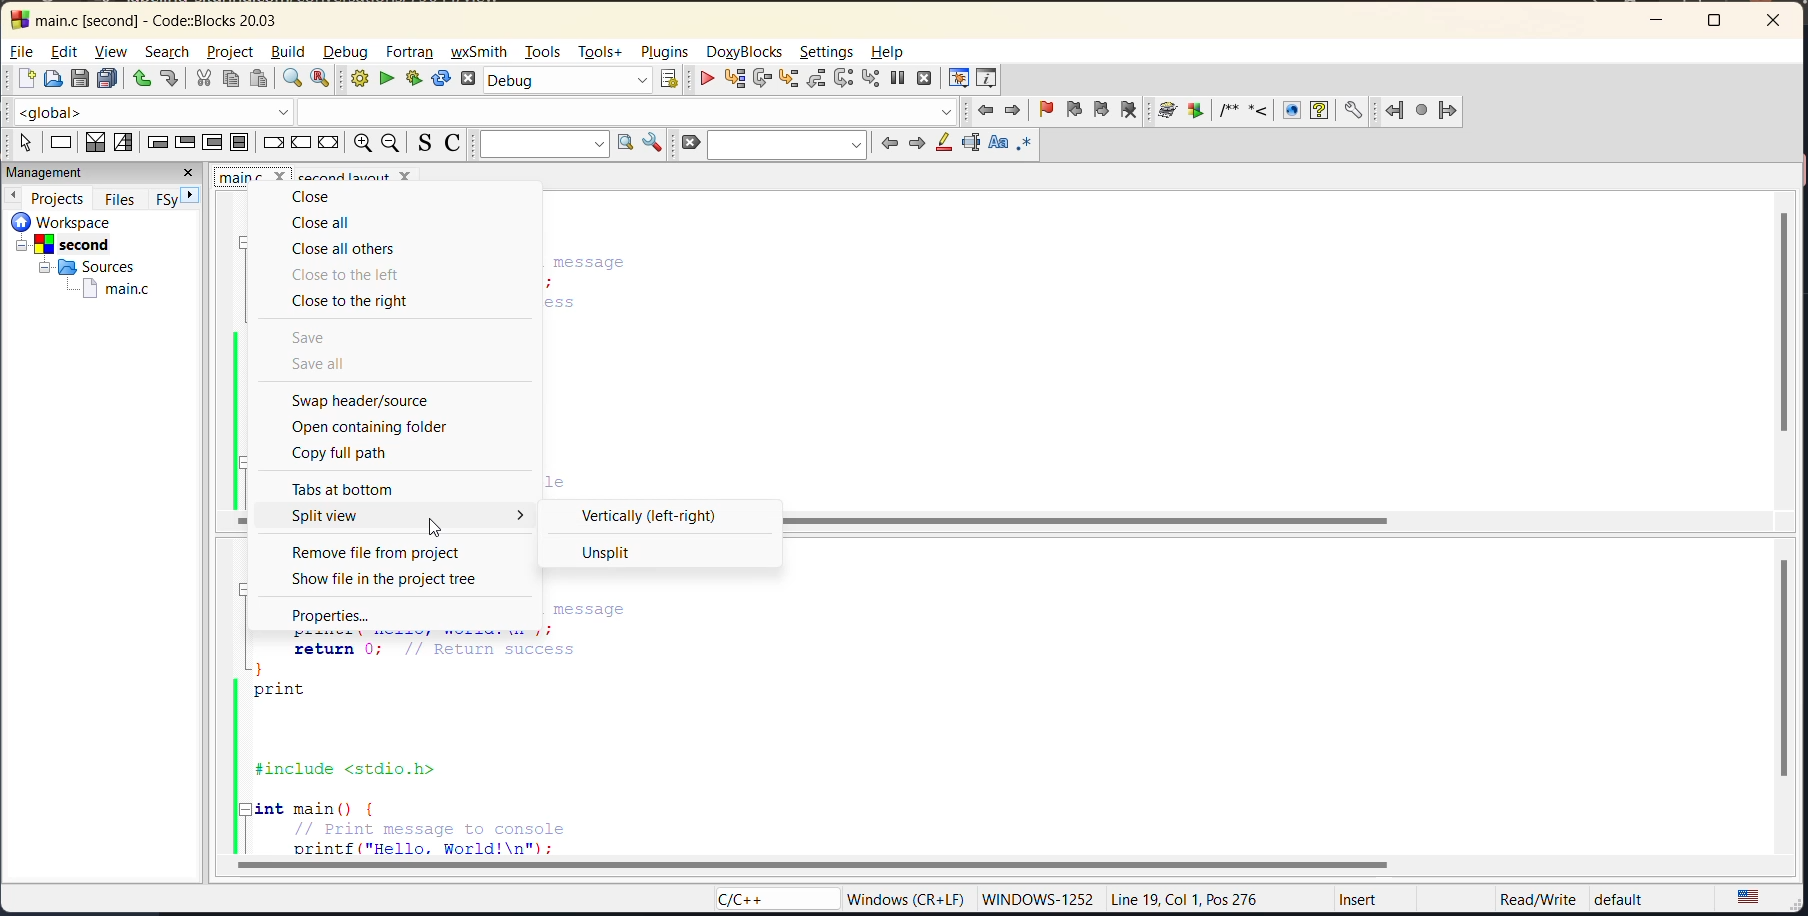  What do you see at coordinates (108, 289) in the screenshot?
I see `main.c` at bounding box center [108, 289].